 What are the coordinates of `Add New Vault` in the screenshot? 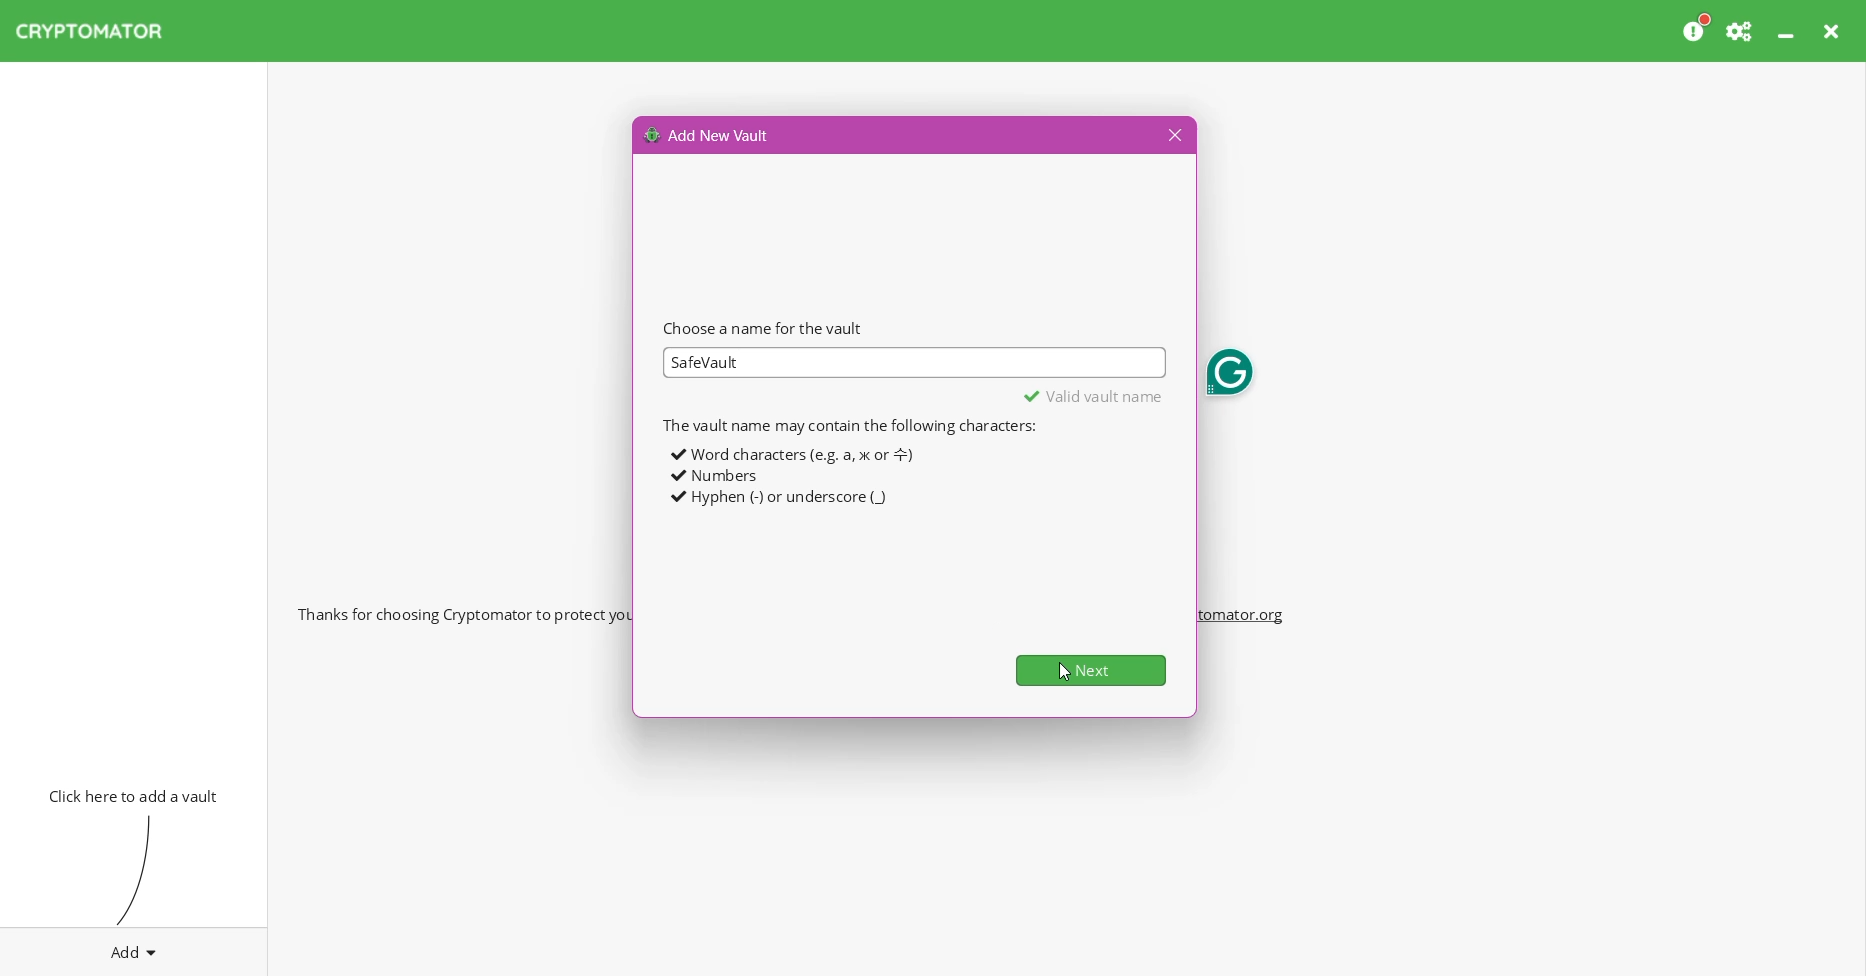 It's located at (708, 134).